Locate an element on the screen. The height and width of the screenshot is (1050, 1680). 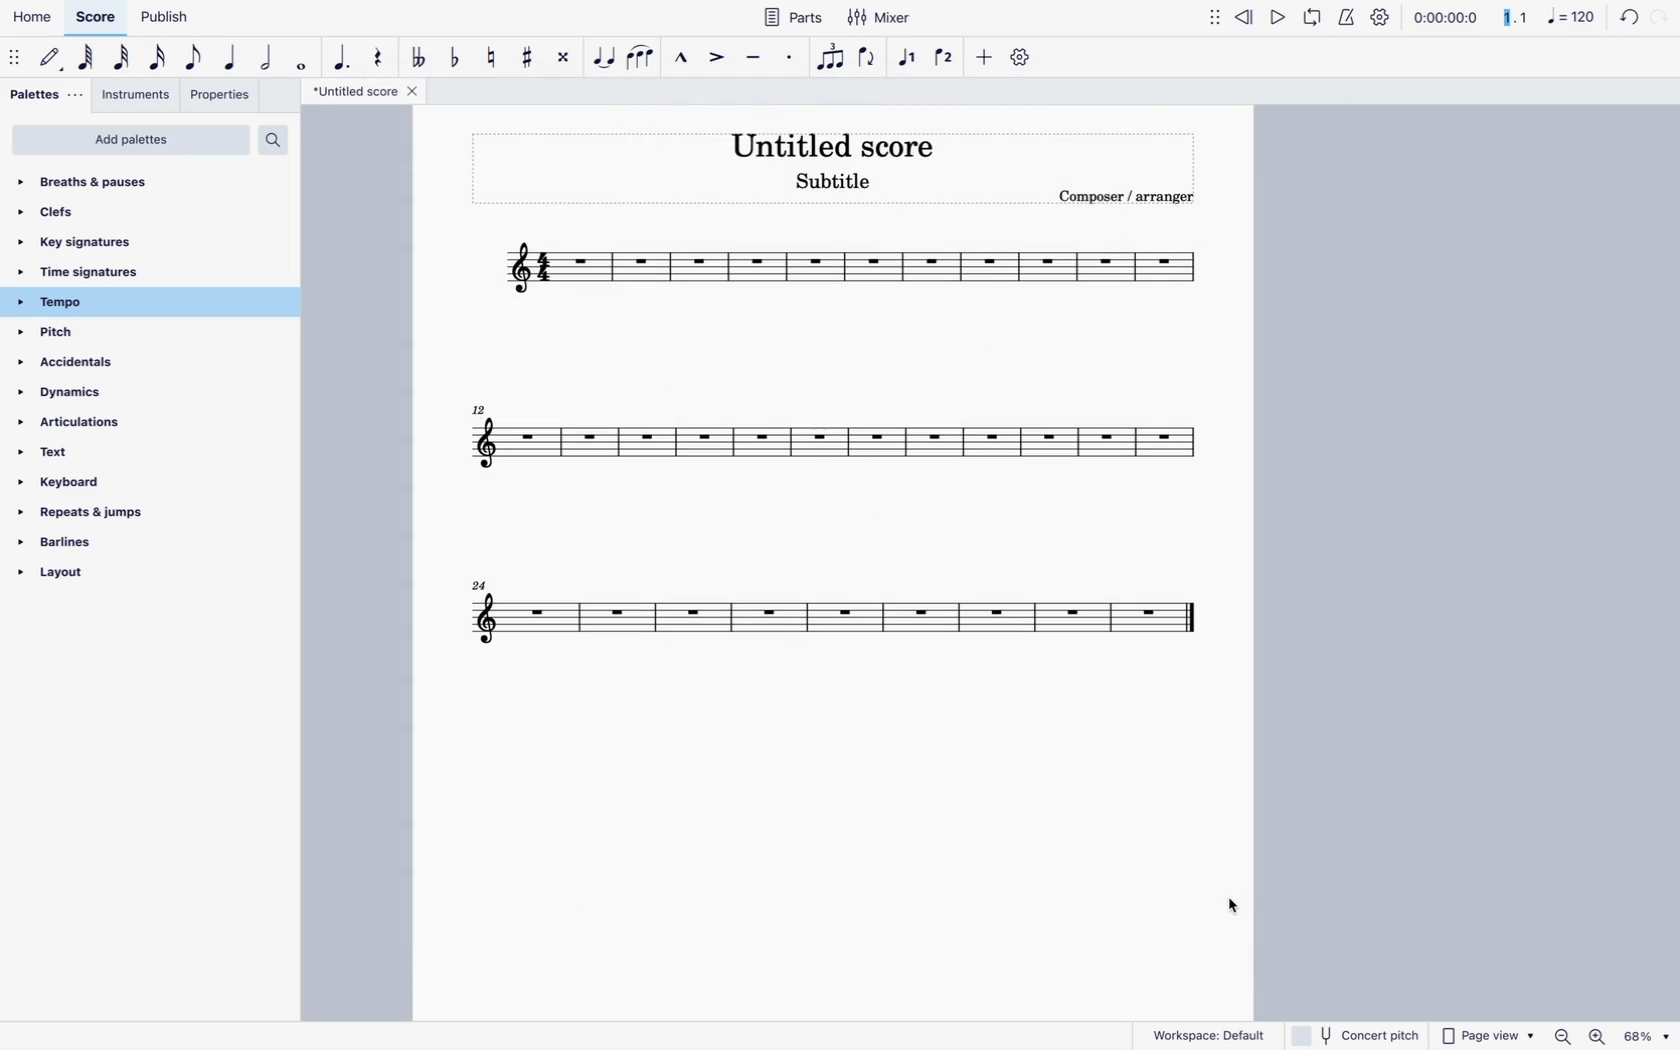
slur is located at coordinates (641, 58).